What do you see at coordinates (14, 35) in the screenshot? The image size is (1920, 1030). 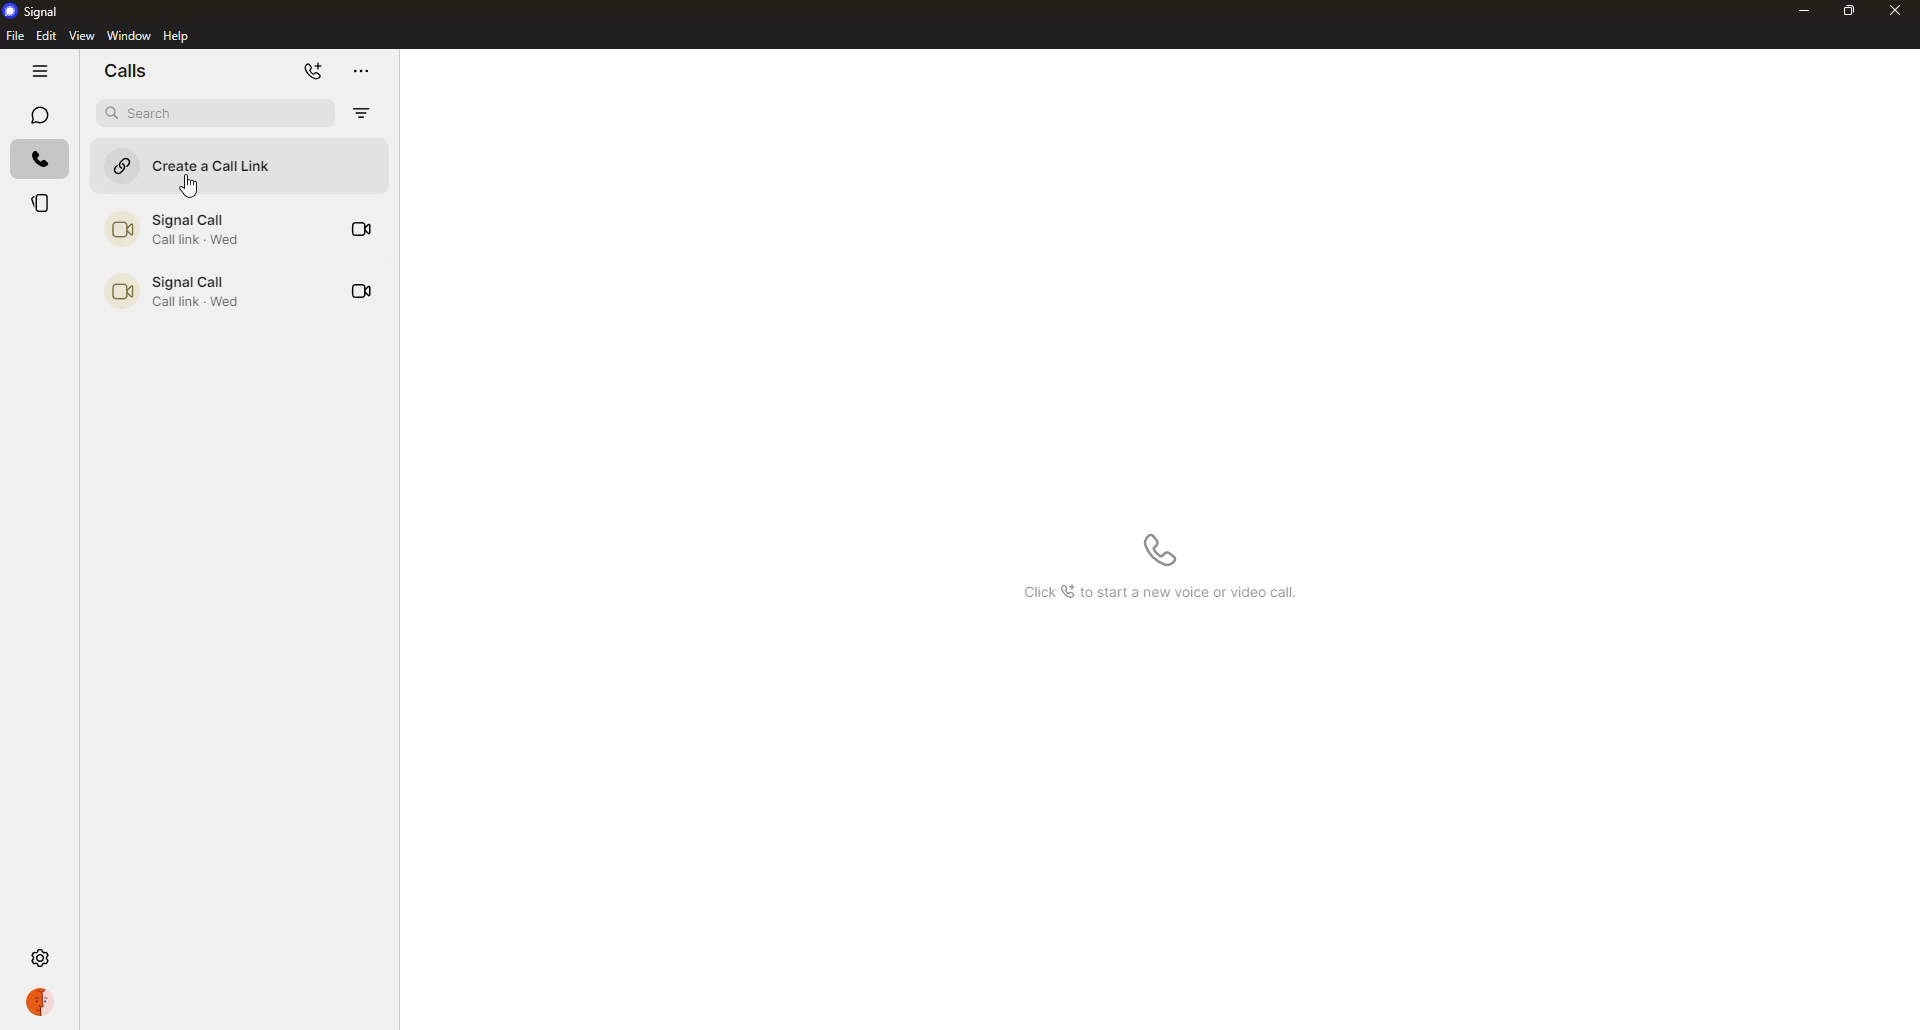 I see `file` at bounding box center [14, 35].